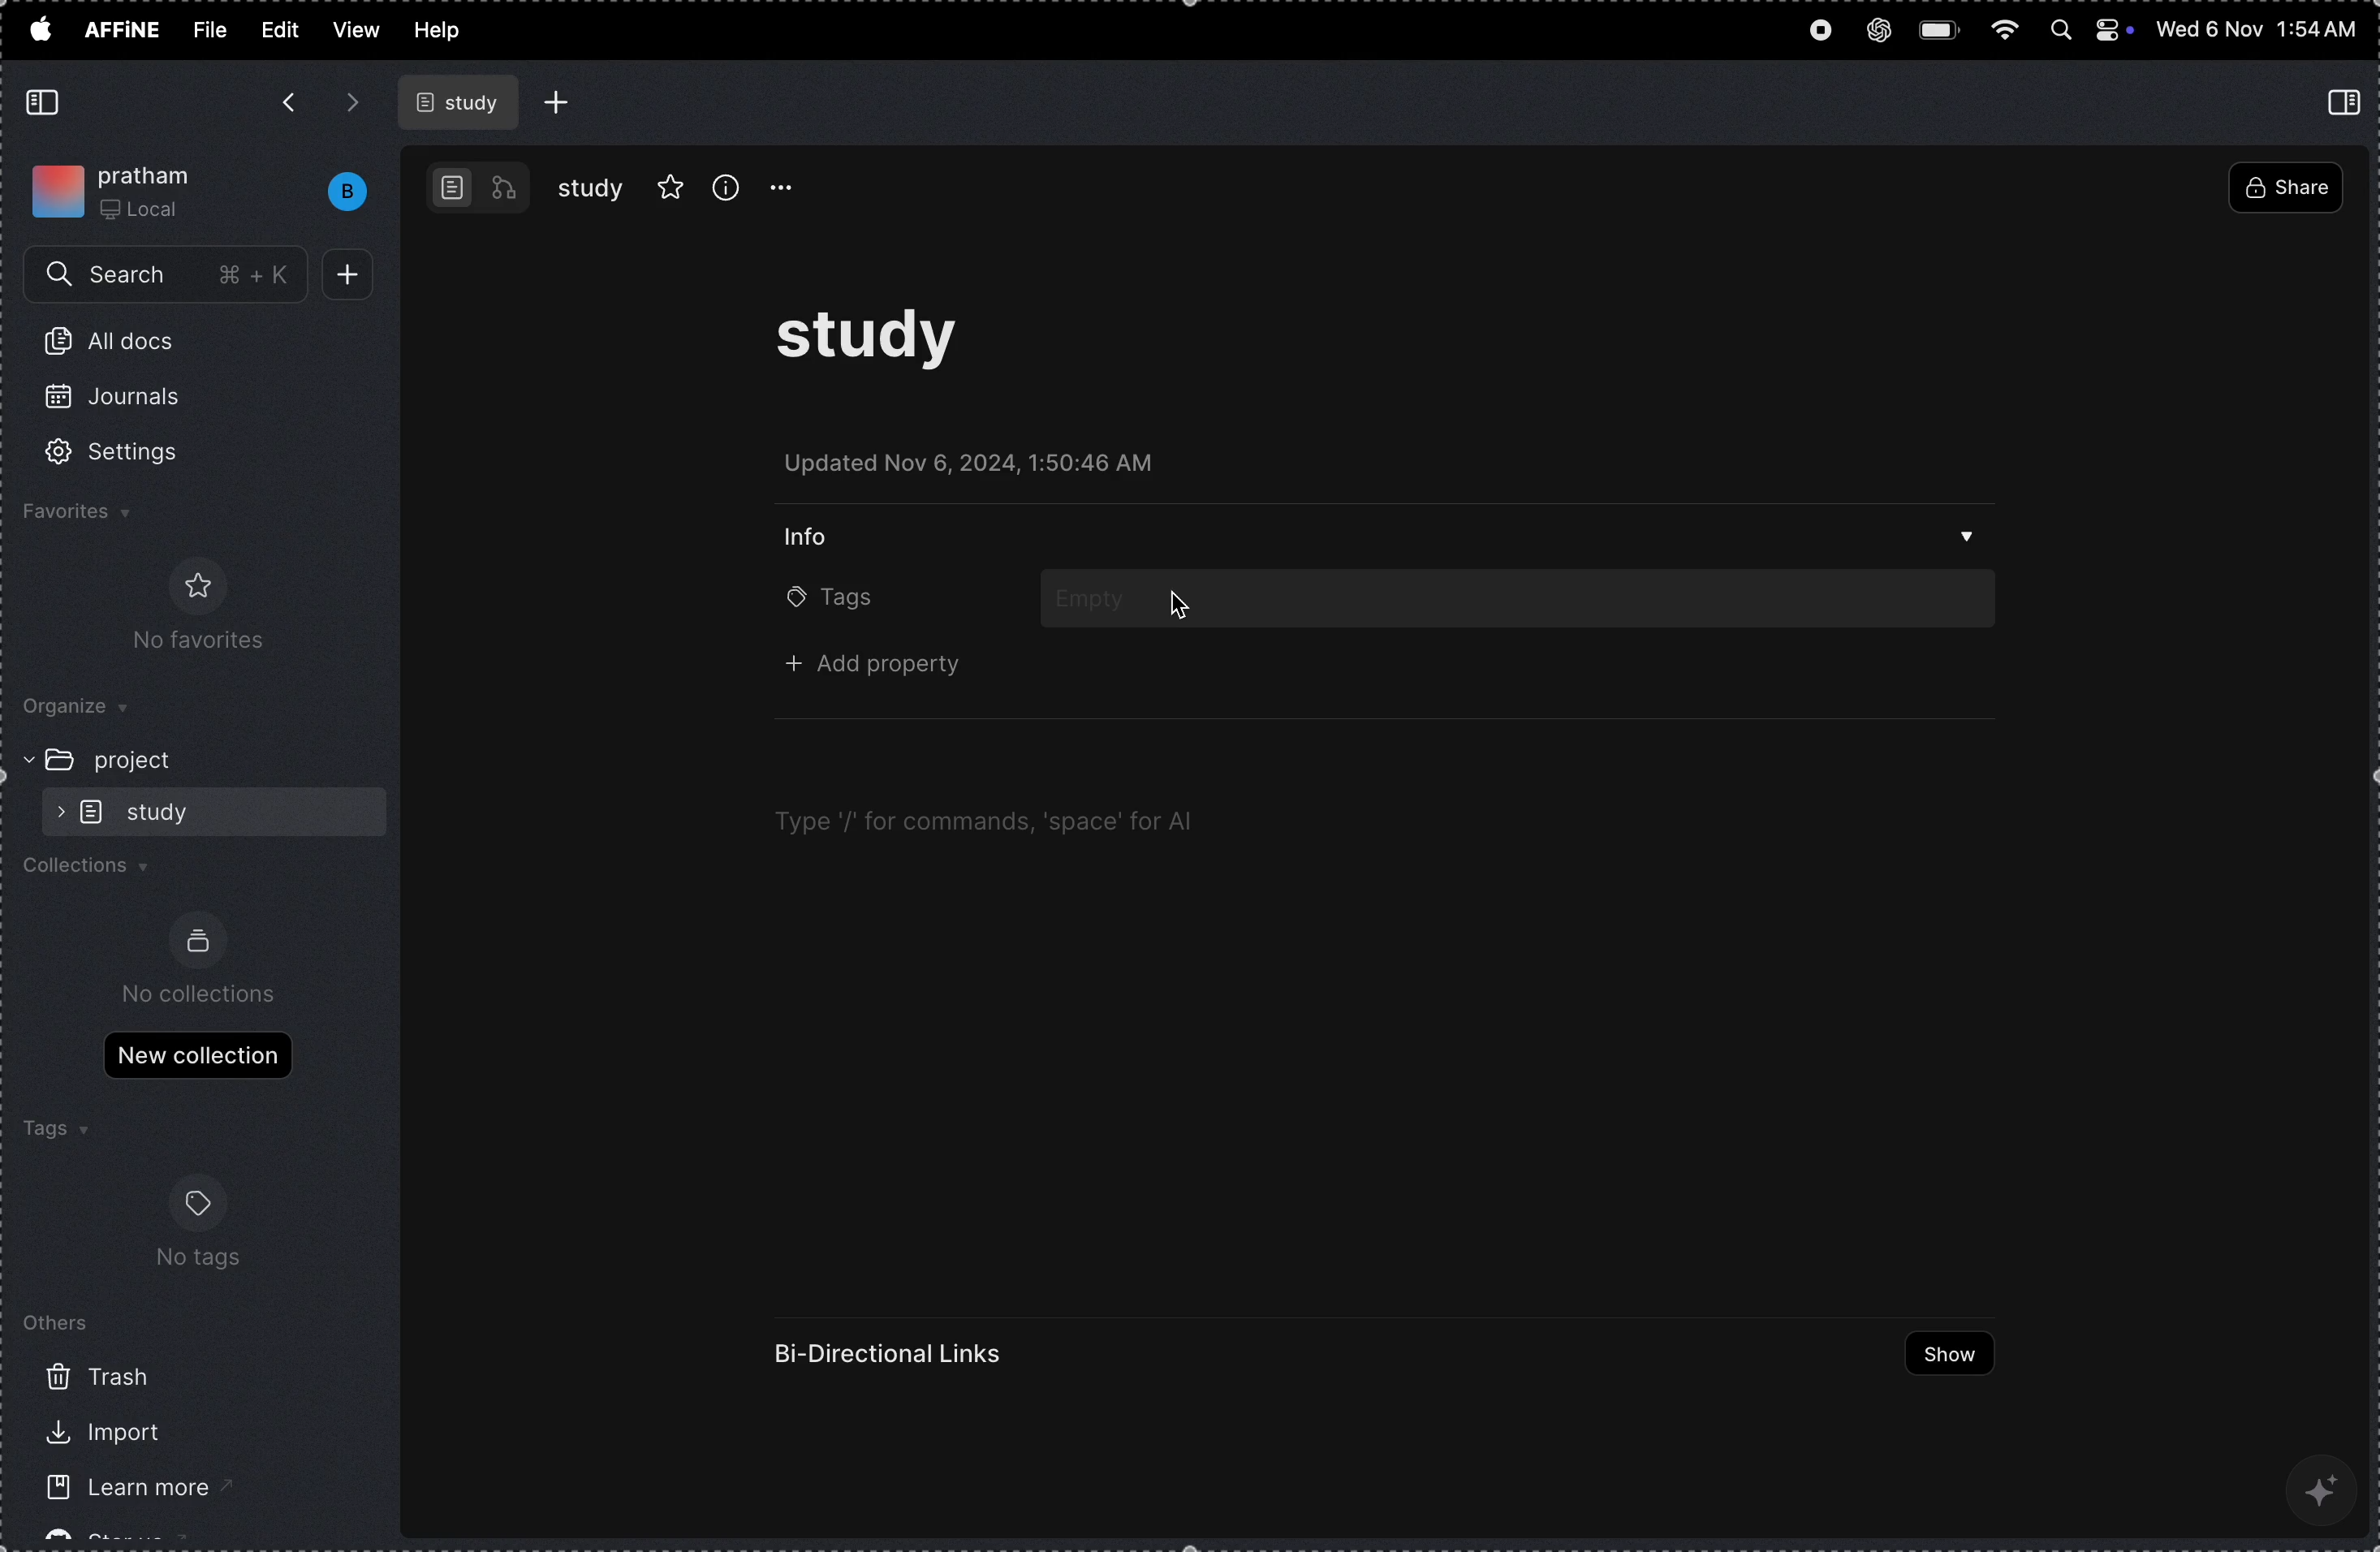  What do you see at coordinates (987, 468) in the screenshot?
I see `updated` at bounding box center [987, 468].